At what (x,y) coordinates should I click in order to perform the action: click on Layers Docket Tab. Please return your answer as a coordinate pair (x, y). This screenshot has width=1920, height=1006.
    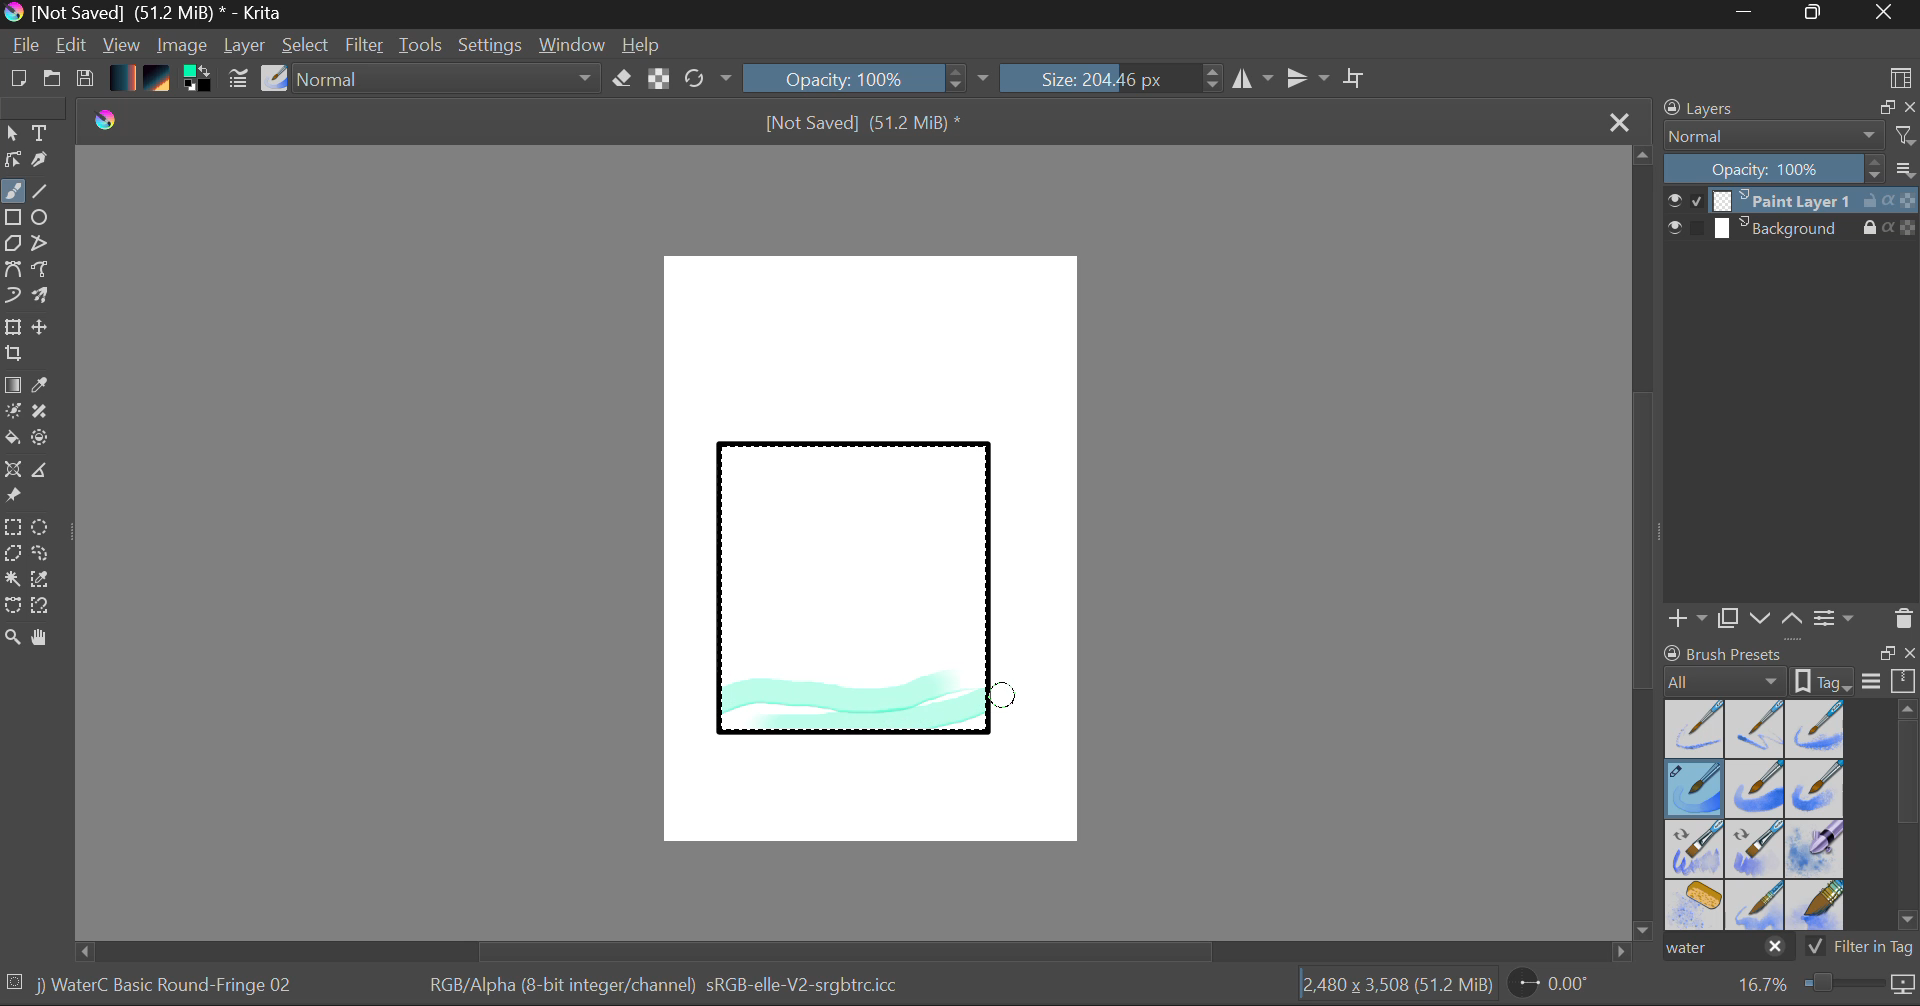
    Looking at the image, I should click on (1787, 106).